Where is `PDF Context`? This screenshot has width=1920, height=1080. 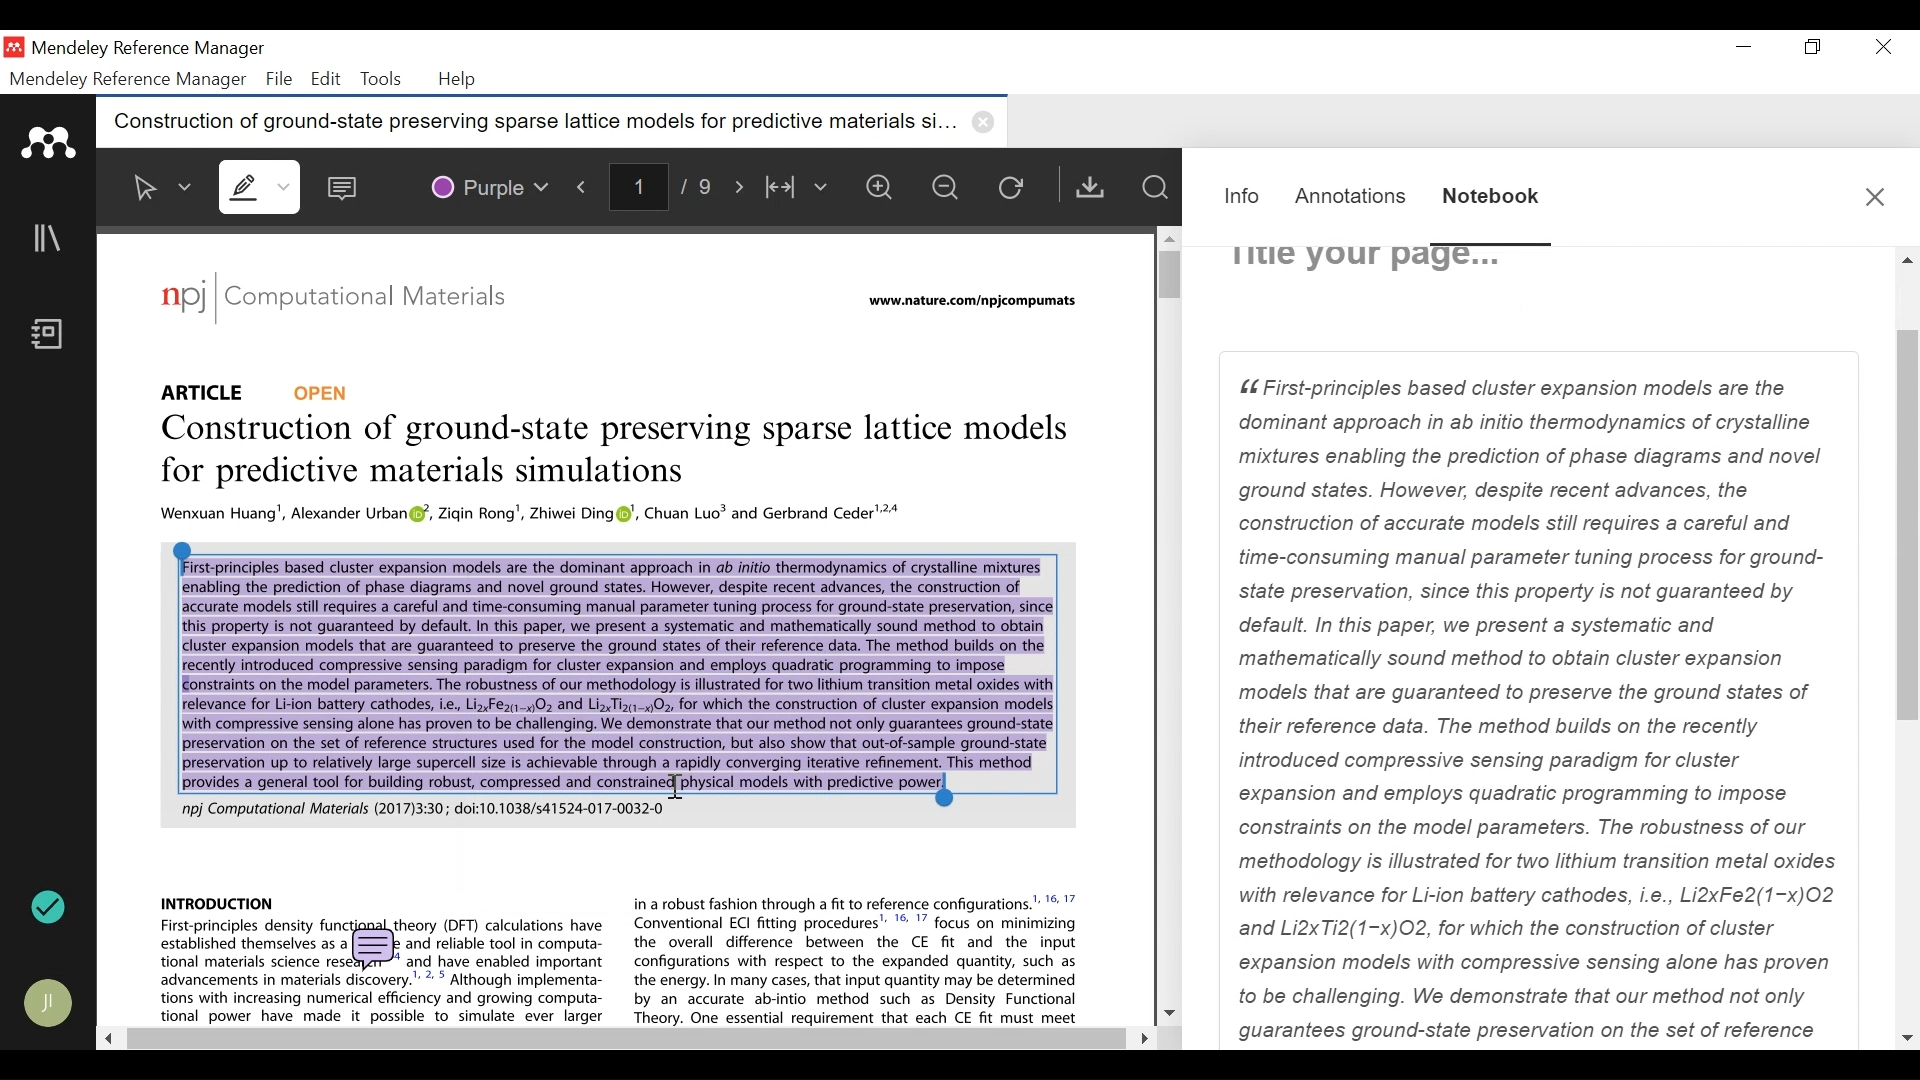
PDF Context is located at coordinates (218, 901).